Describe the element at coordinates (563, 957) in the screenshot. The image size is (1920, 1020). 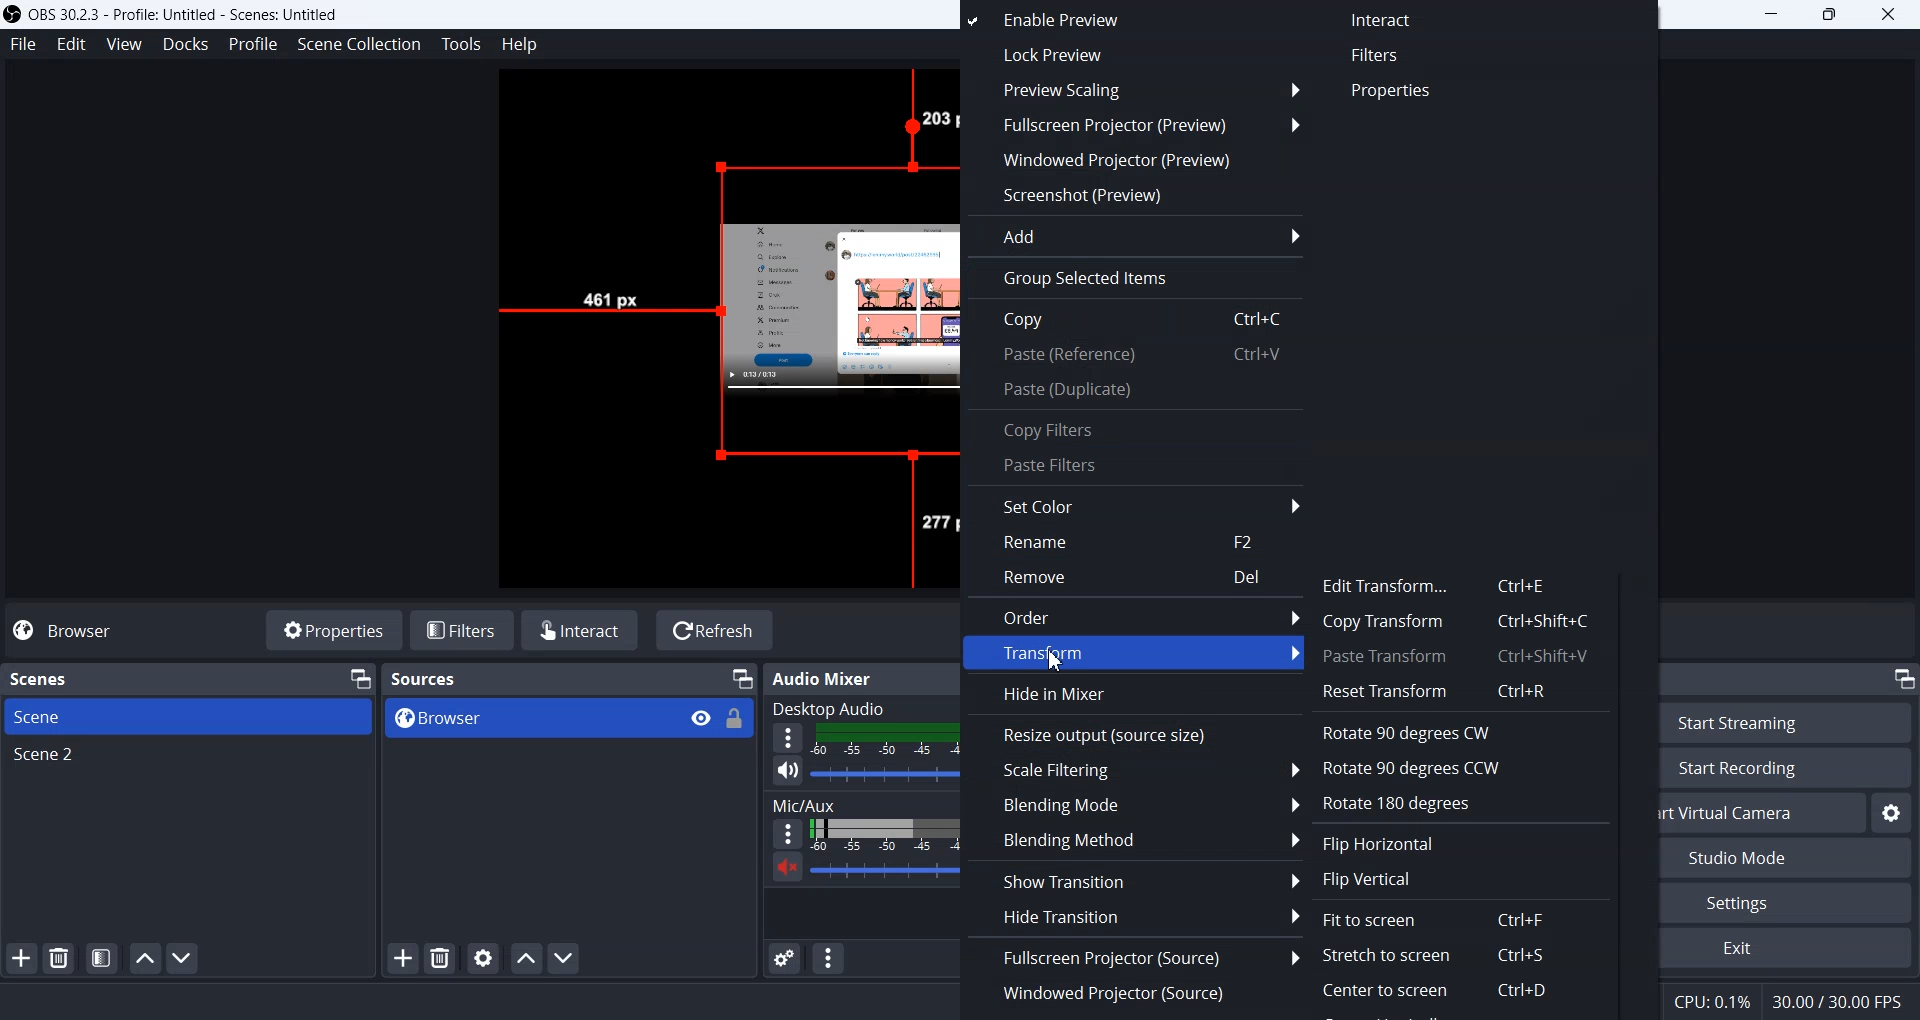
I see `Move sources down` at that location.